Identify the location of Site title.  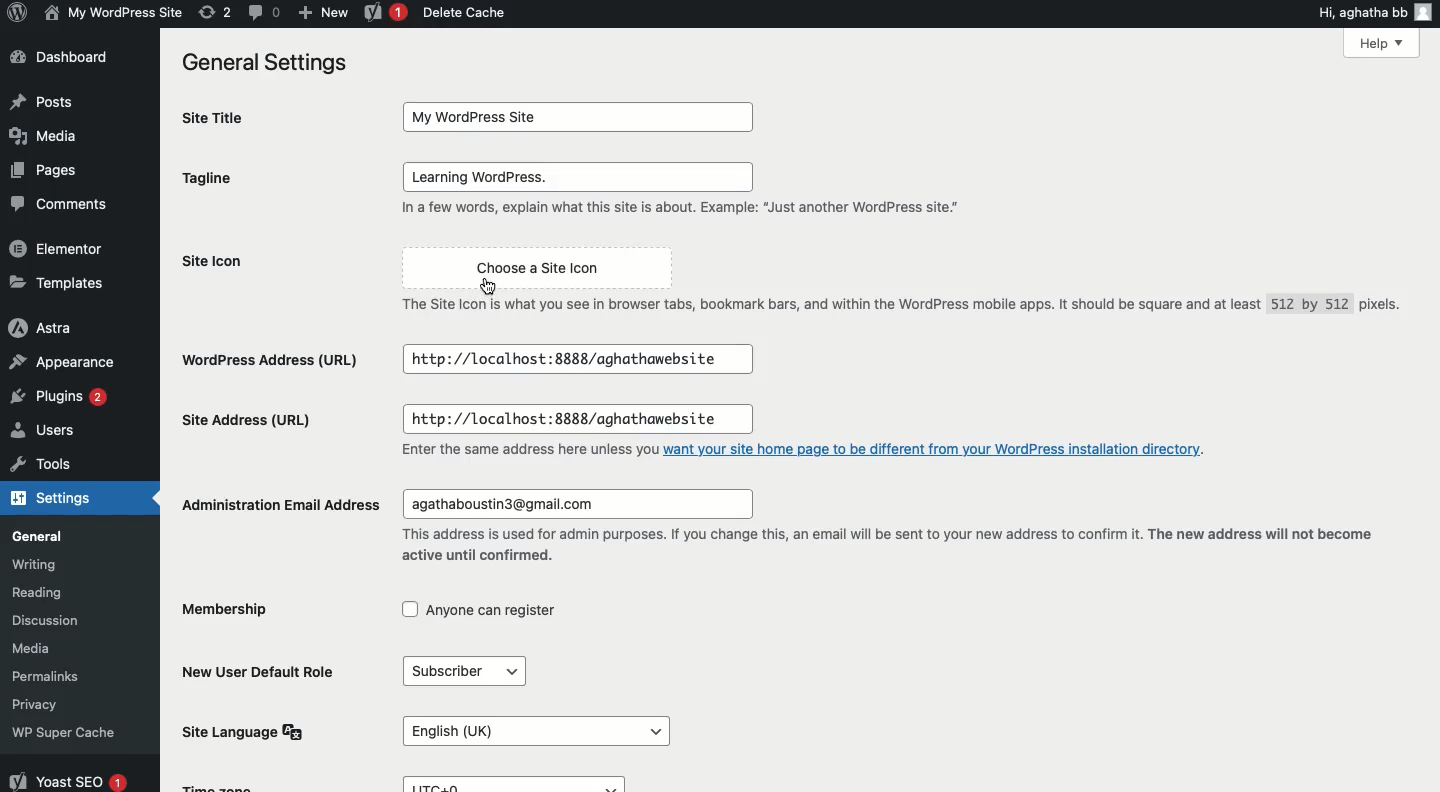
(226, 119).